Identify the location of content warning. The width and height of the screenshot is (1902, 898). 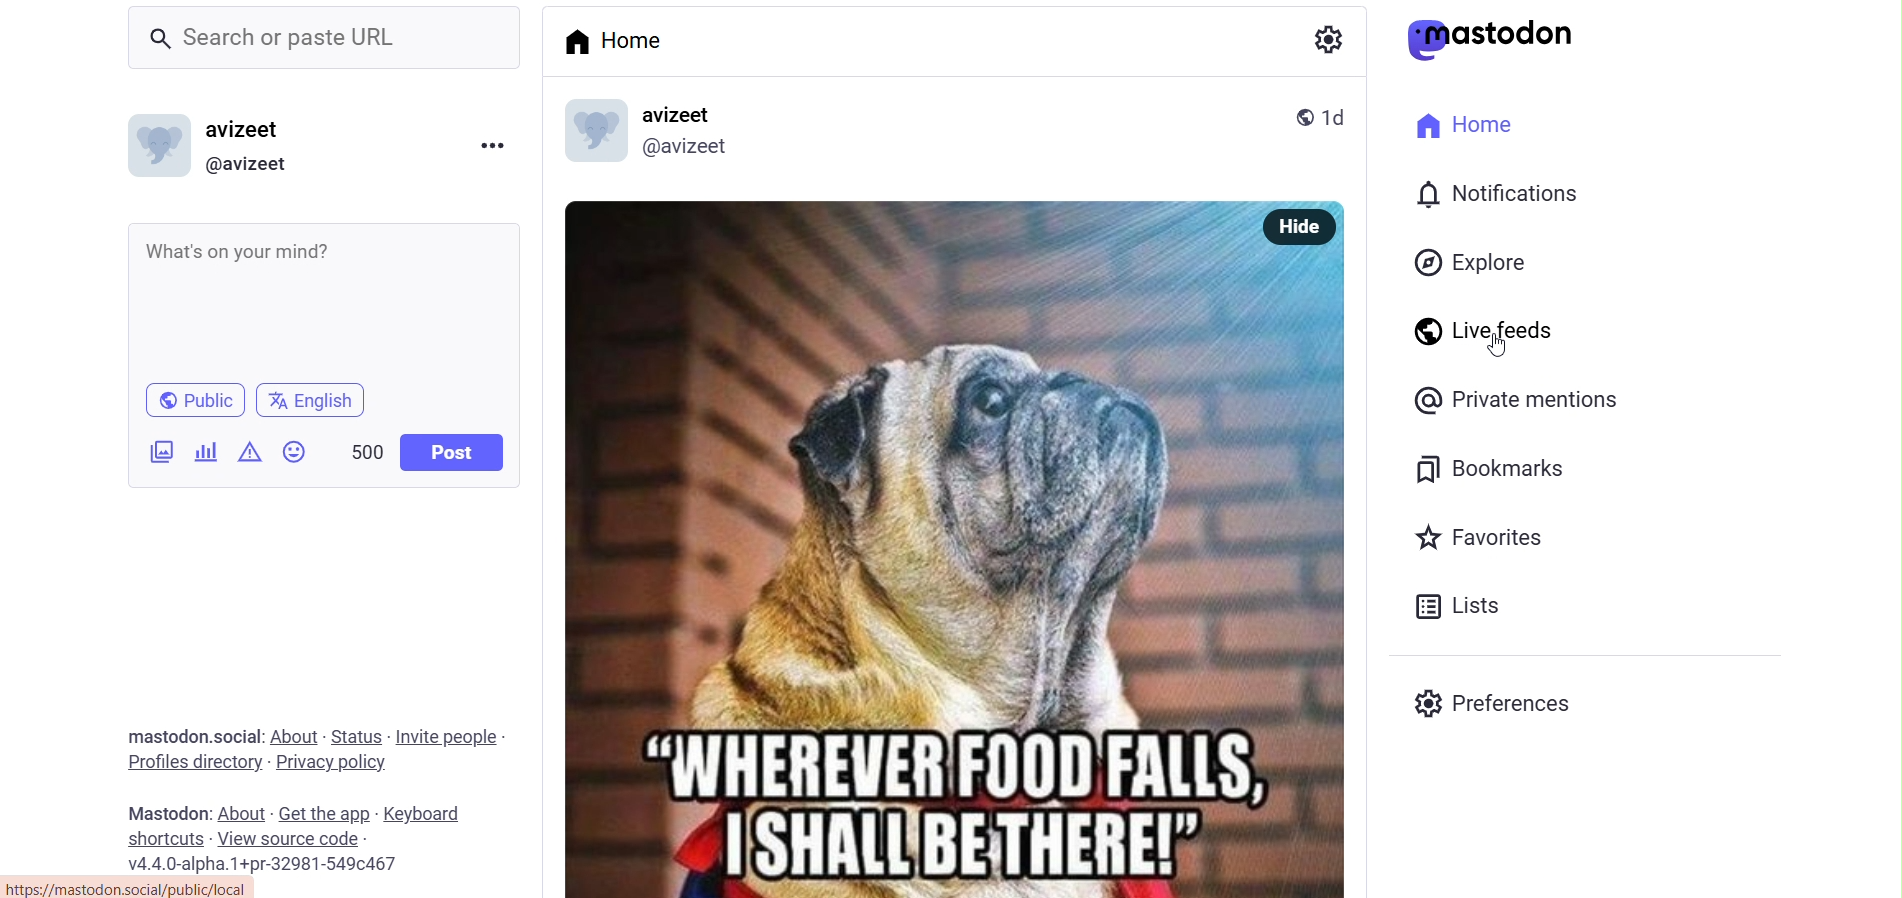
(247, 453).